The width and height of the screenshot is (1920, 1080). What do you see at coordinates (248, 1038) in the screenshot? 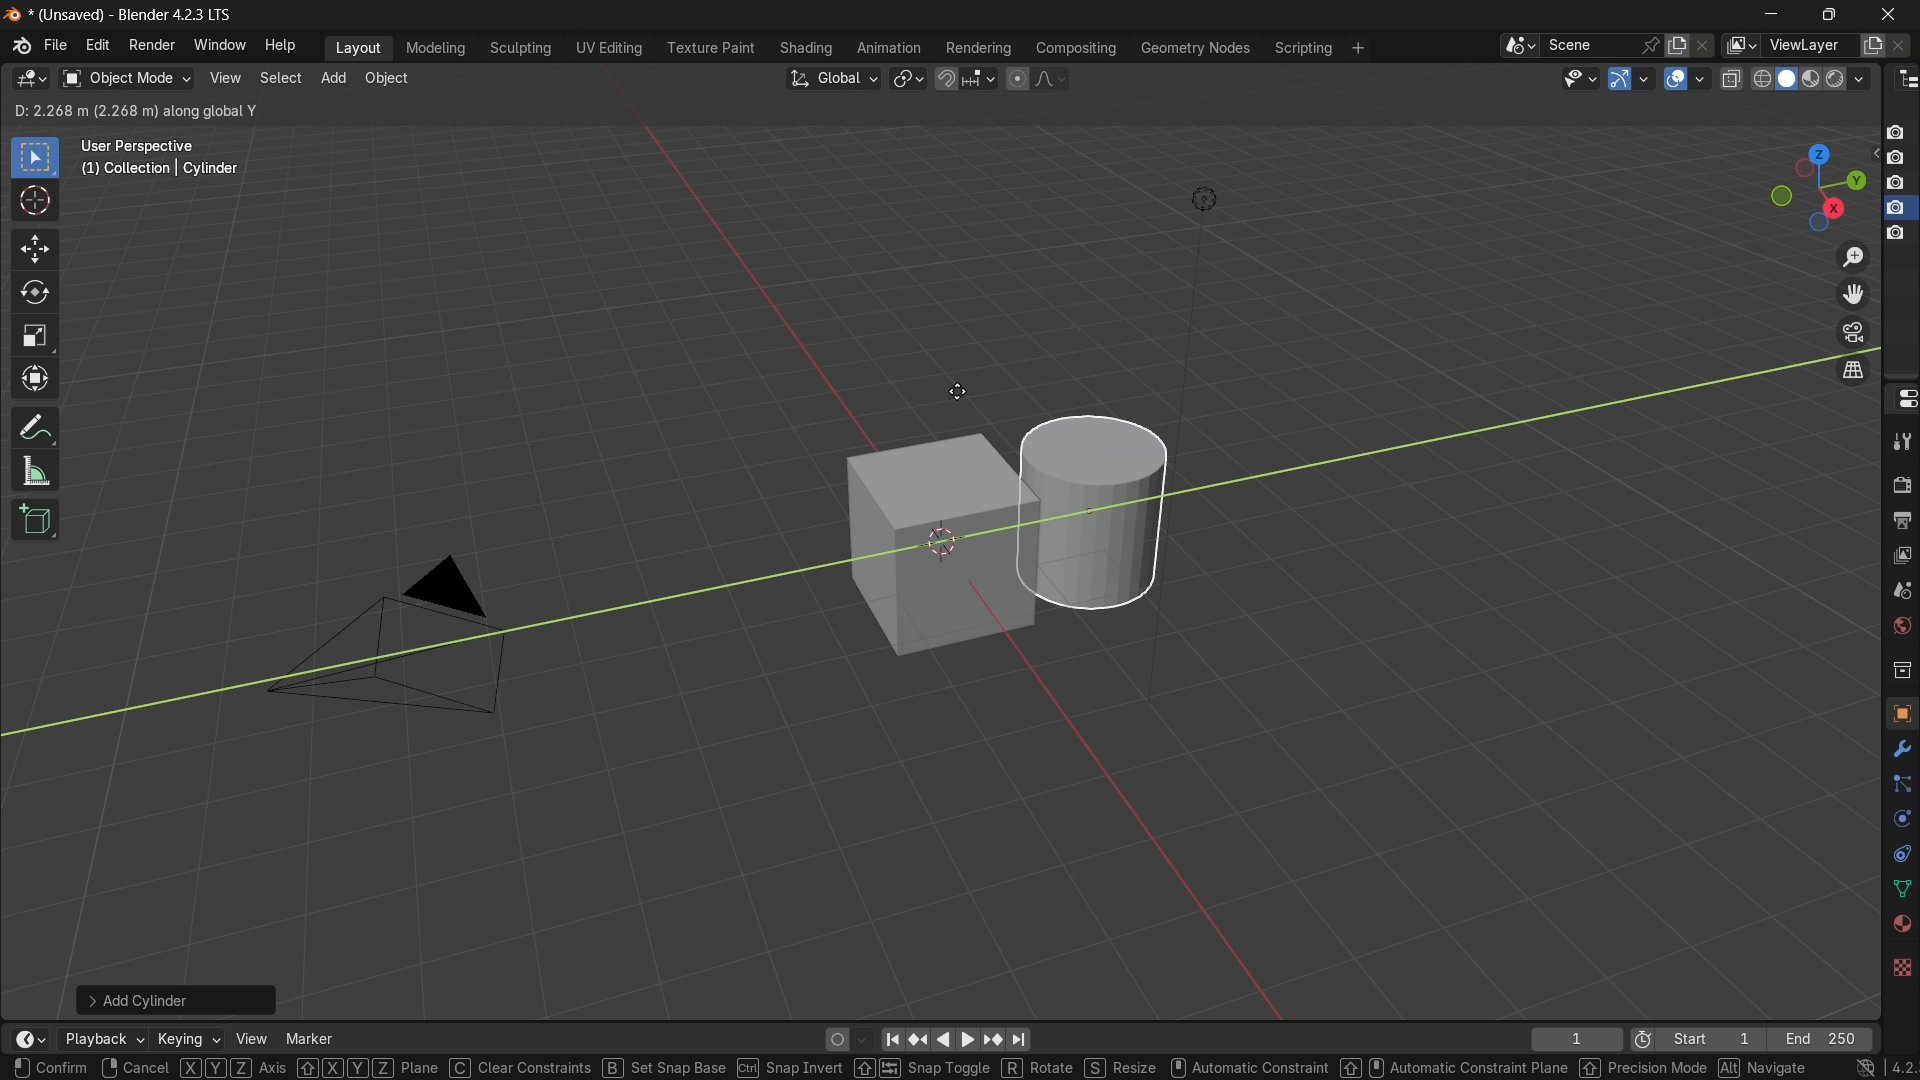
I see `view` at bounding box center [248, 1038].